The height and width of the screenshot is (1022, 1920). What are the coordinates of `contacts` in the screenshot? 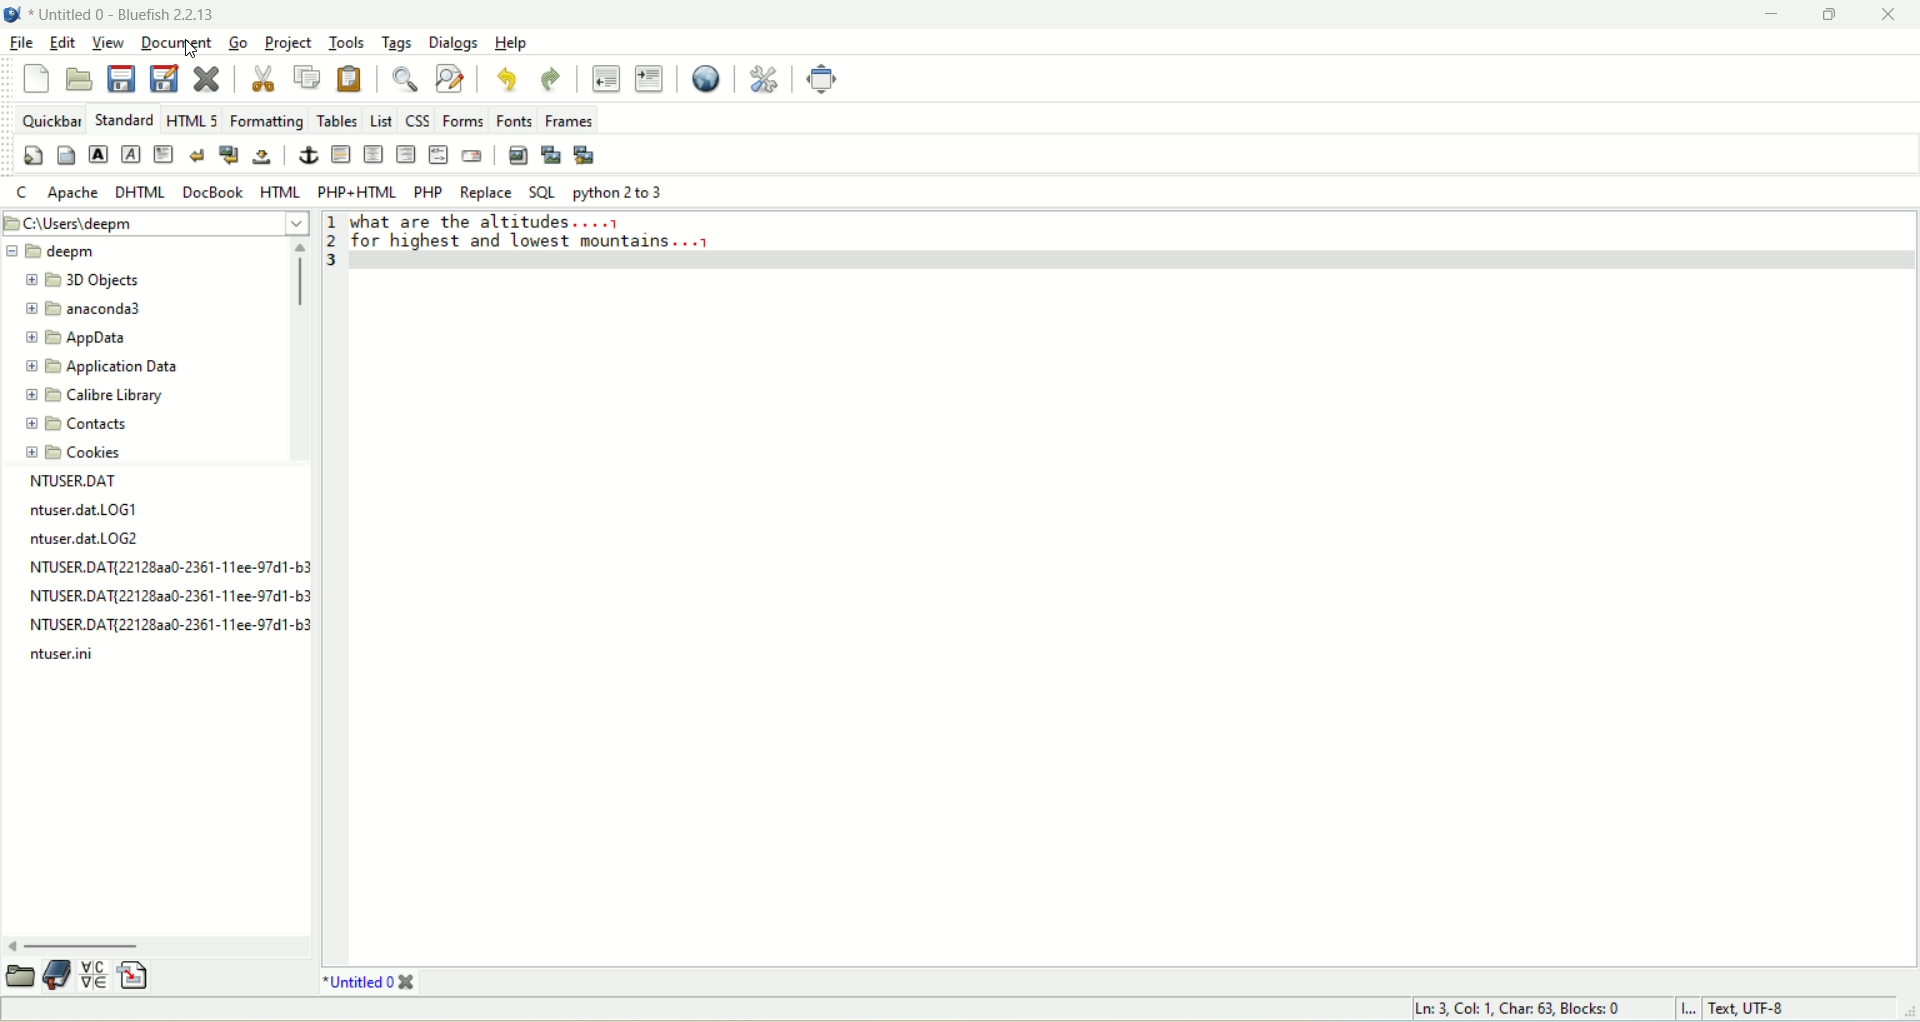 It's located at (77, 428).